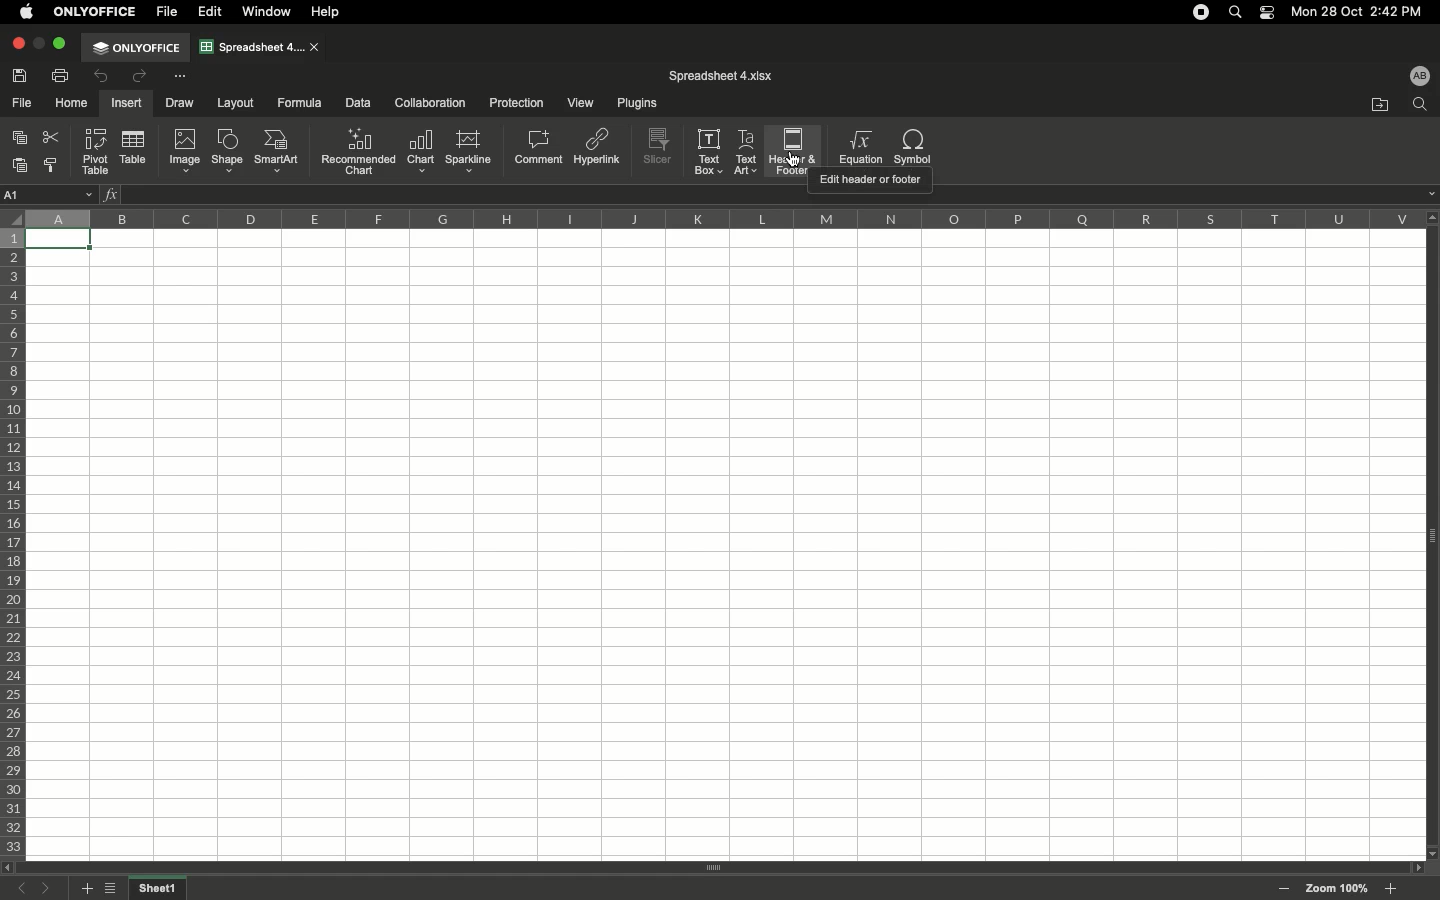 This screenshot has width=1440, height=900. Describe the element at coordinates (358, 151) in the screenshot. I see `Recommended chart` at that location.